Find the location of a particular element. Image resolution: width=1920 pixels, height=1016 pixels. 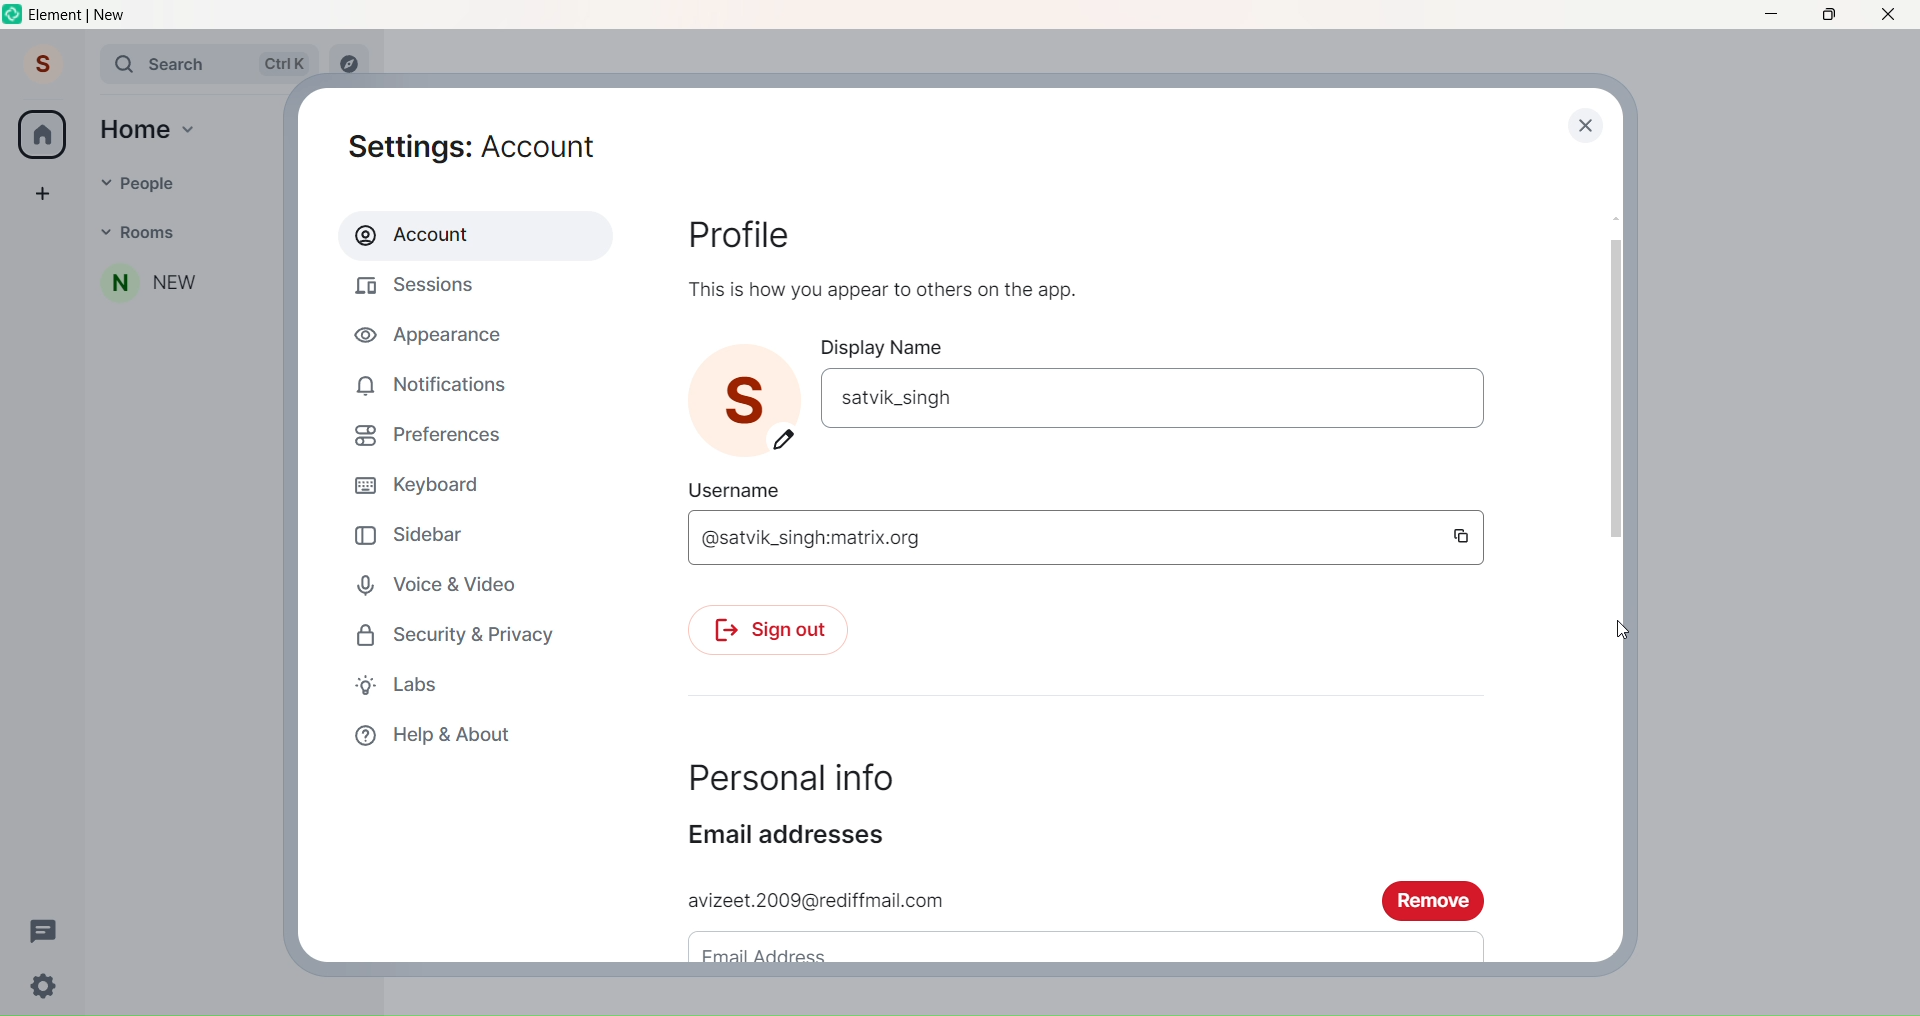

Create a space is located at coordinates (42, 192).